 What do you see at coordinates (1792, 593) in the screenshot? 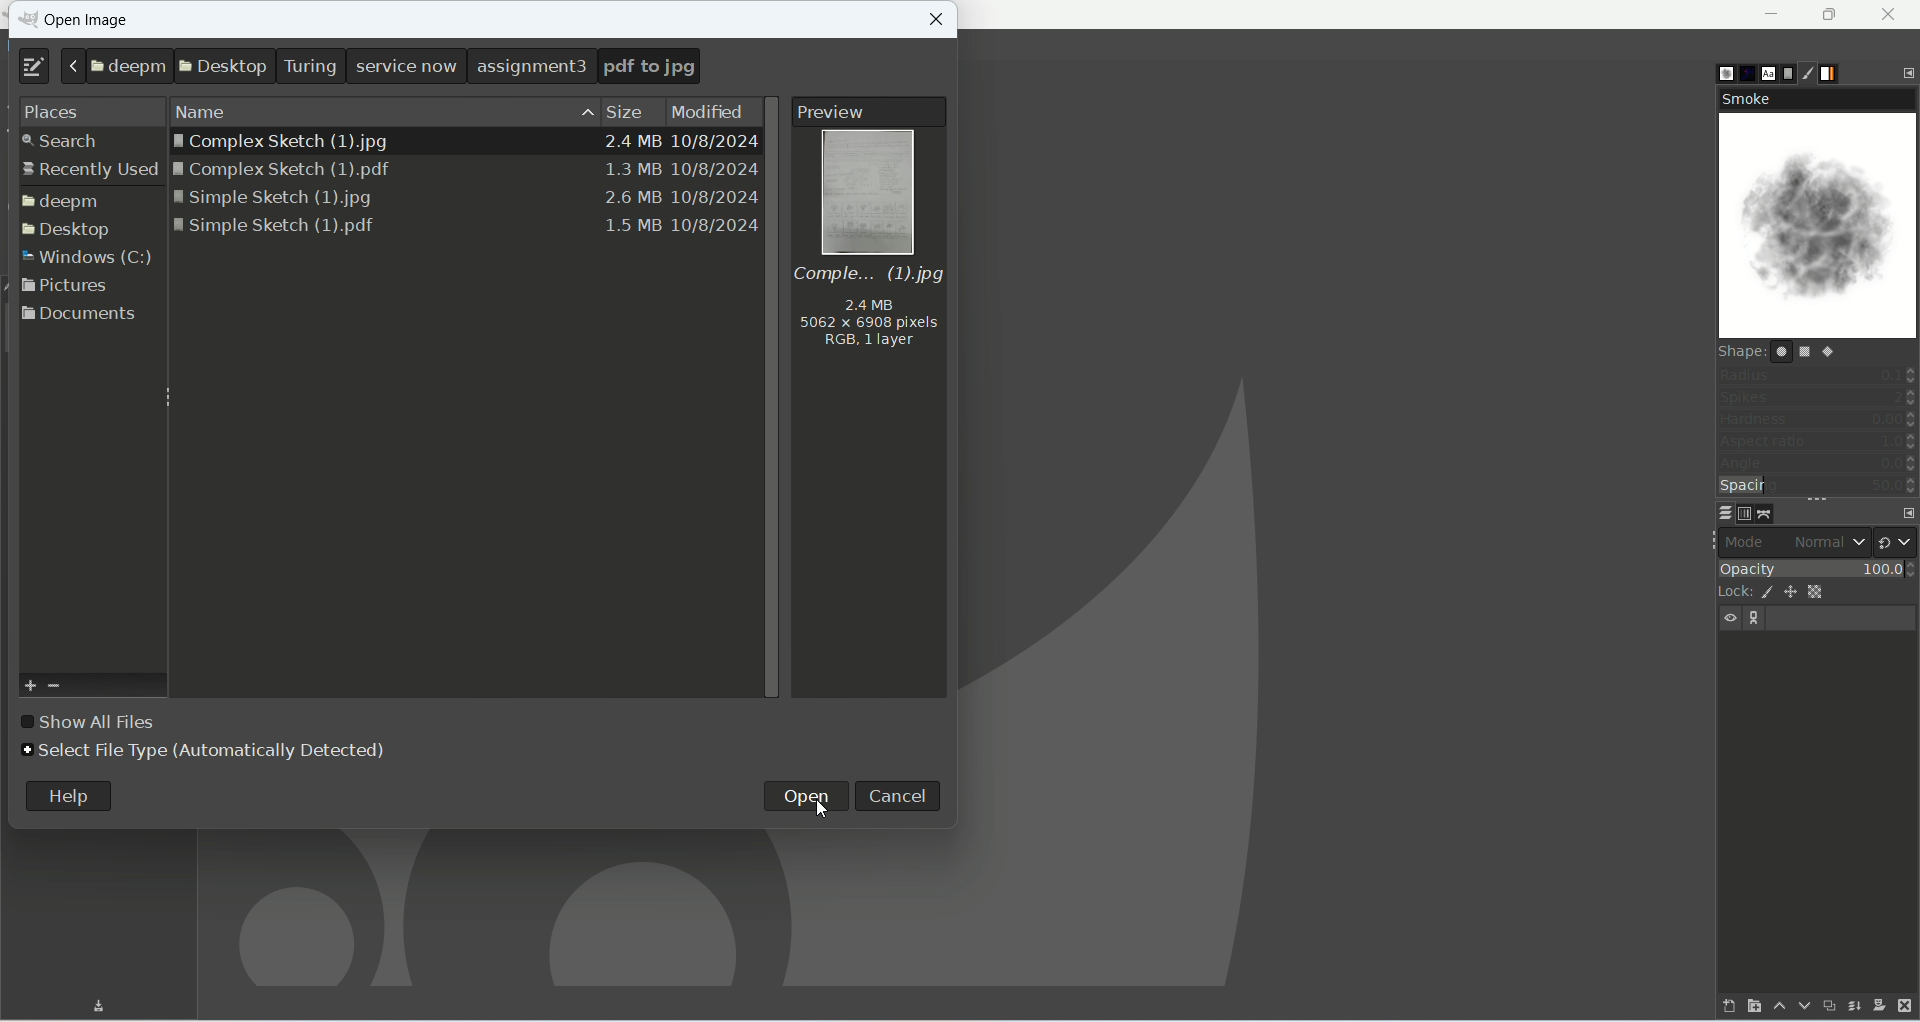
I see `lock position and size` at bounding box center [1792, 593].